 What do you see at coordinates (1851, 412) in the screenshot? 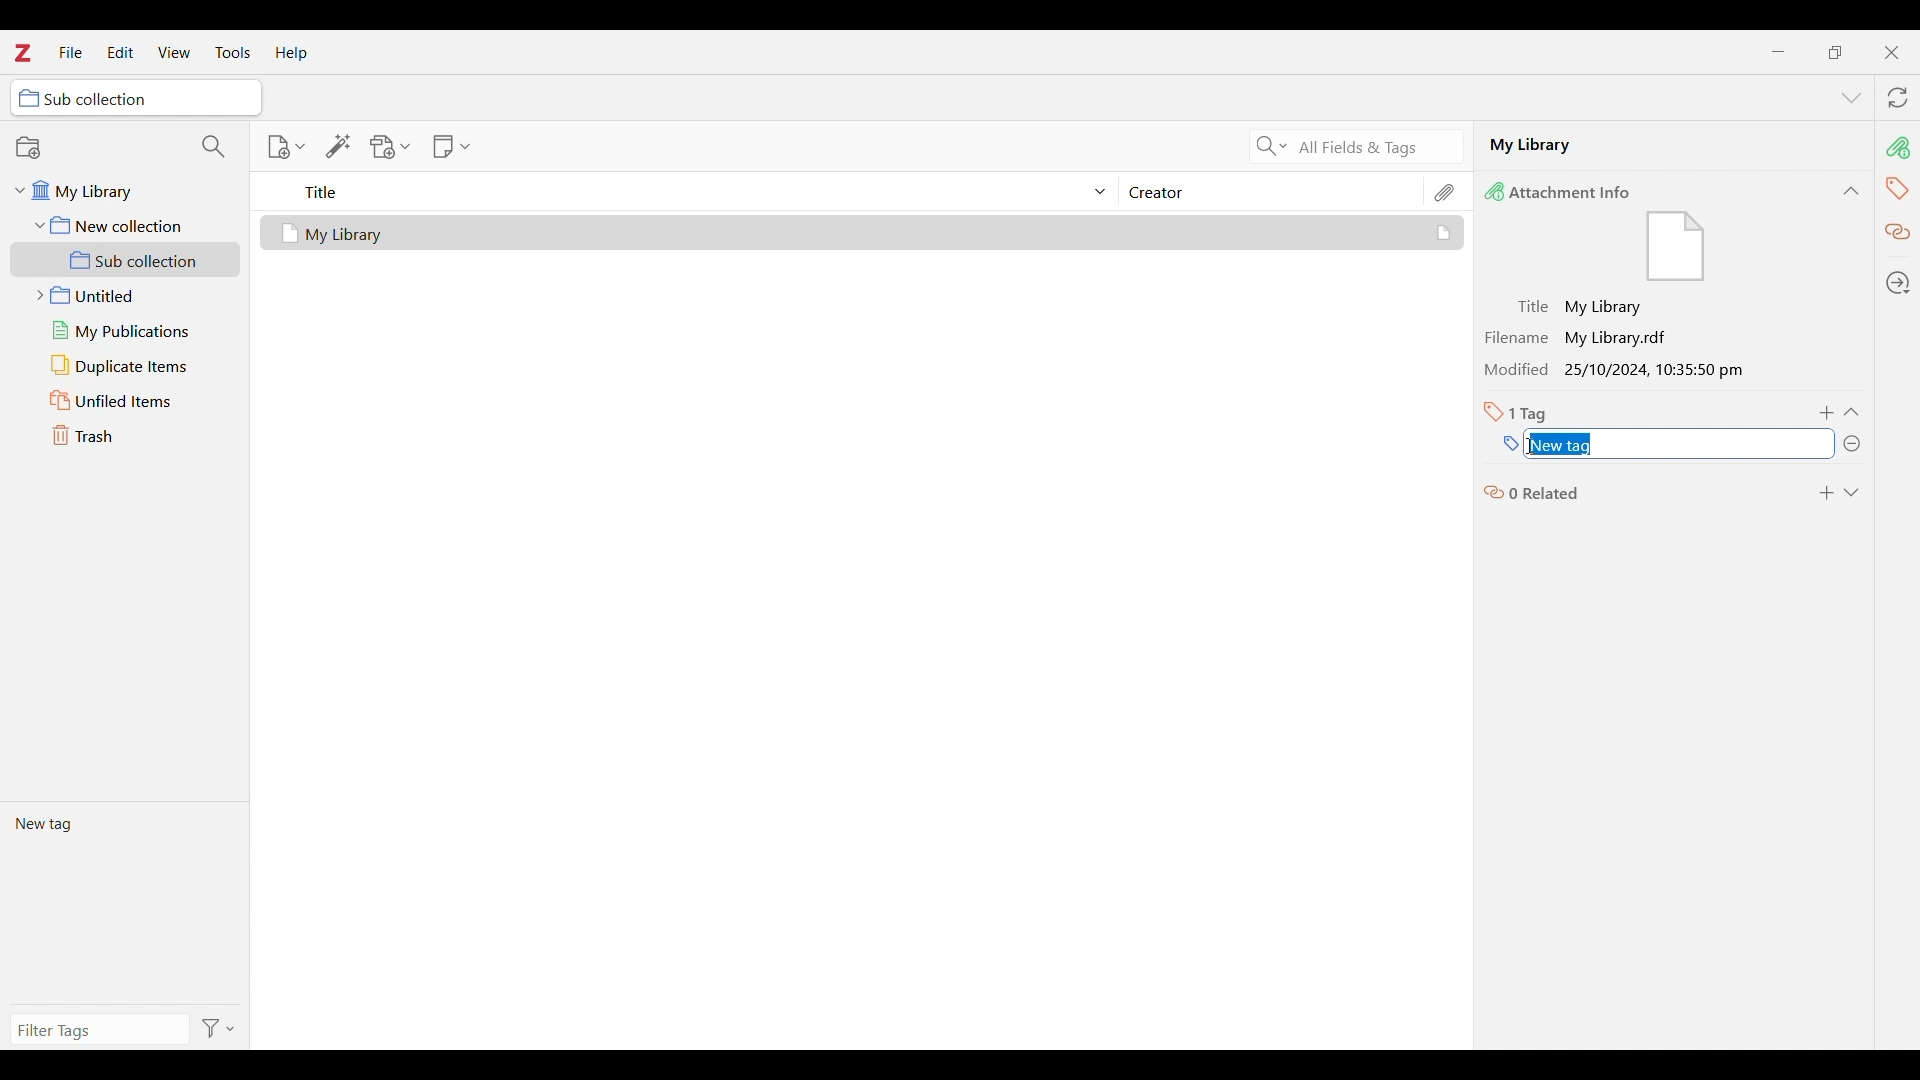
I see `Collapse` at bounding box center [1851, 412].